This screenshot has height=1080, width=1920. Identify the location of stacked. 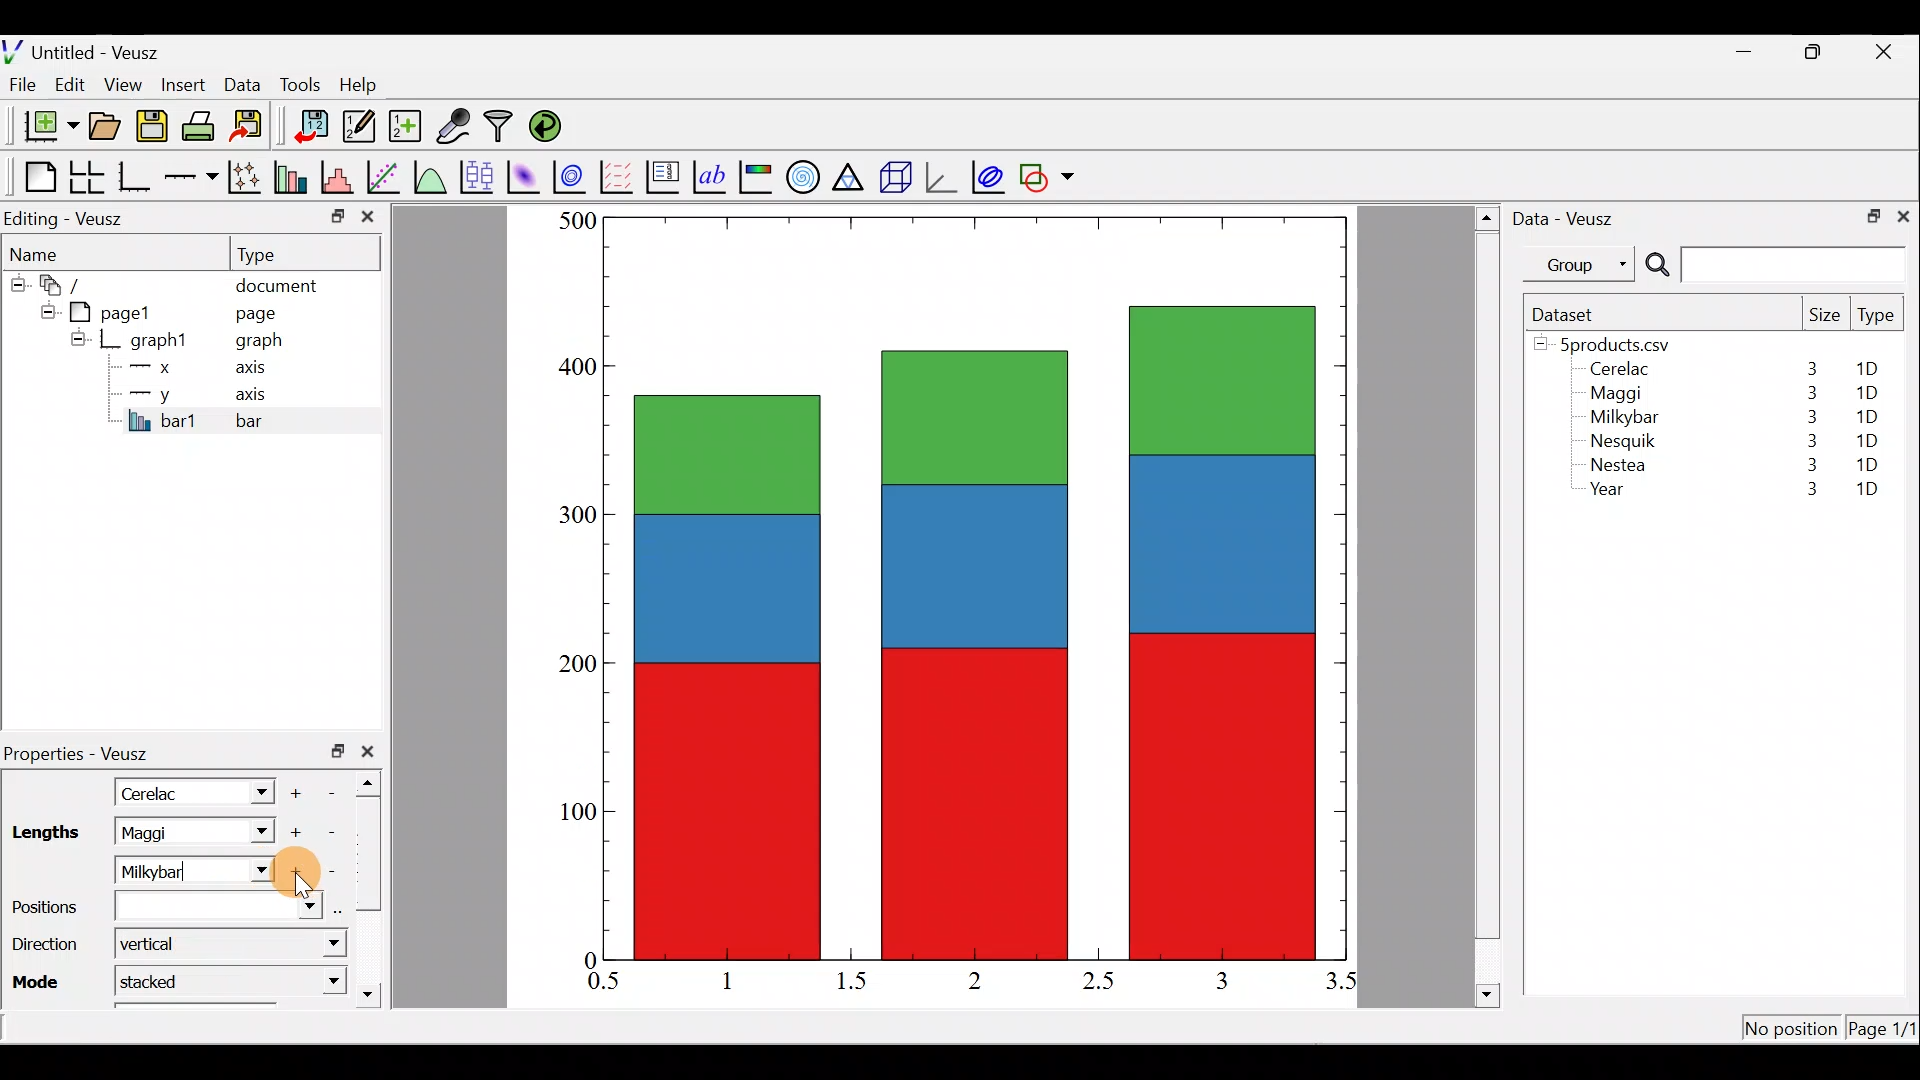
(164, 980).